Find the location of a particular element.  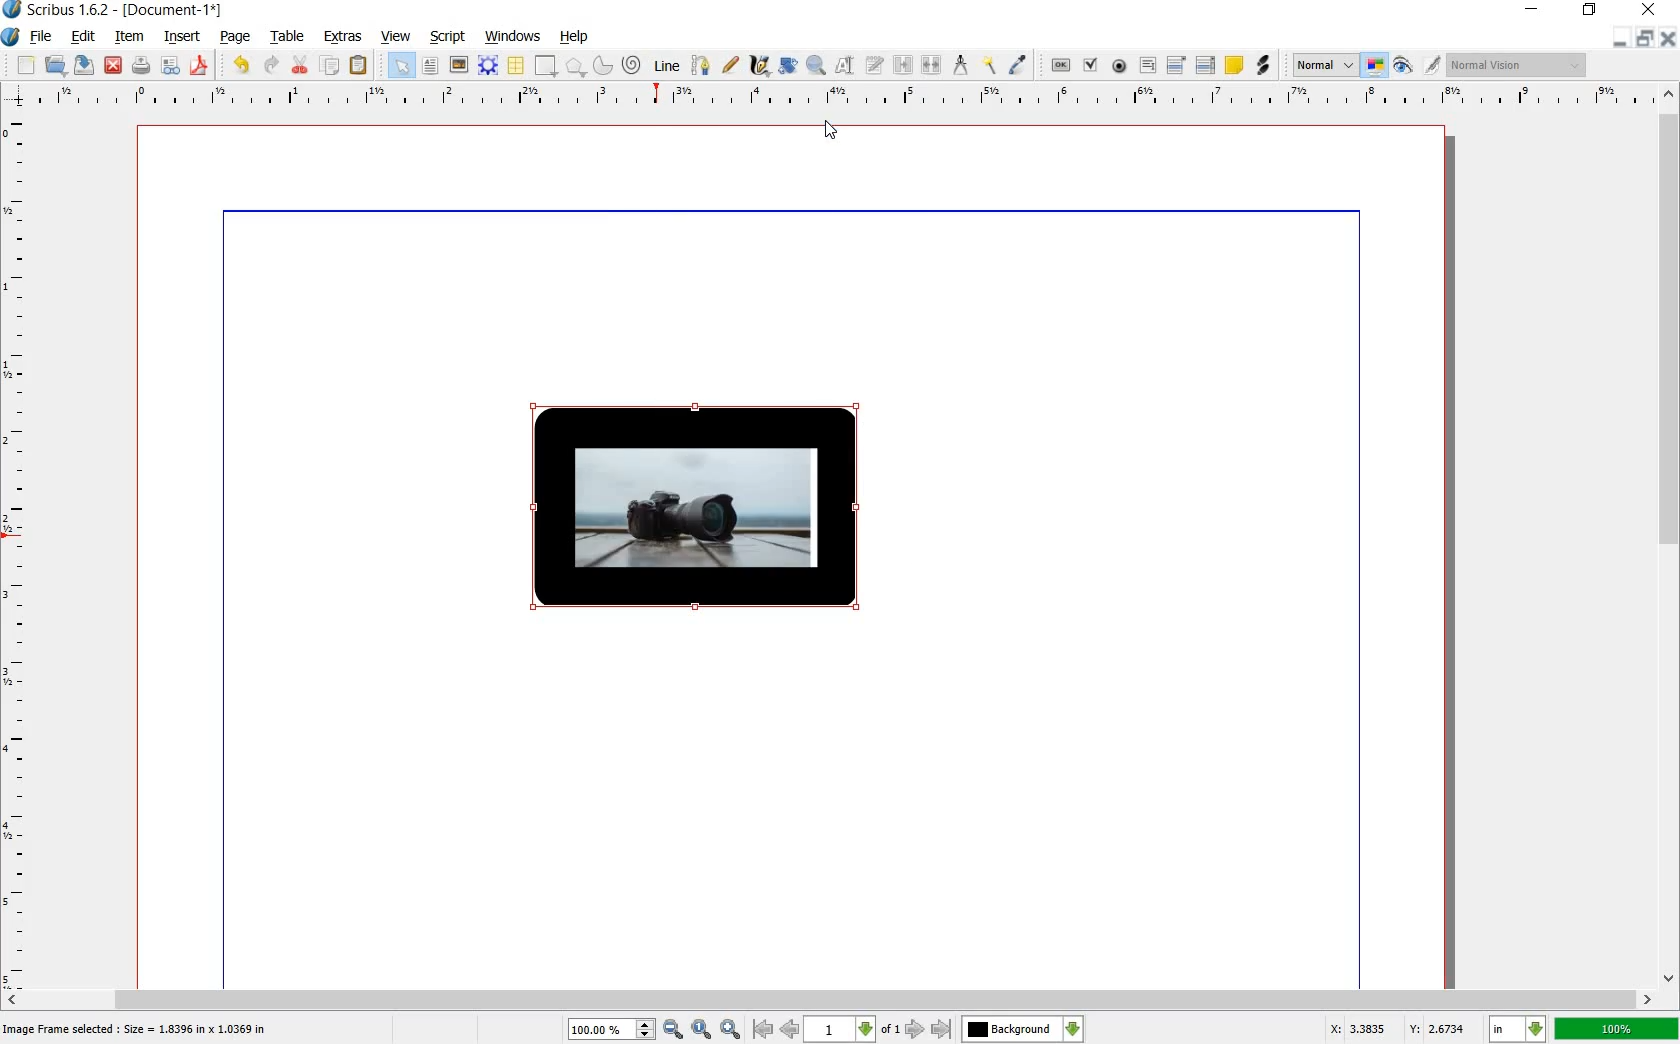

insert is located at coordinates (183, 38).